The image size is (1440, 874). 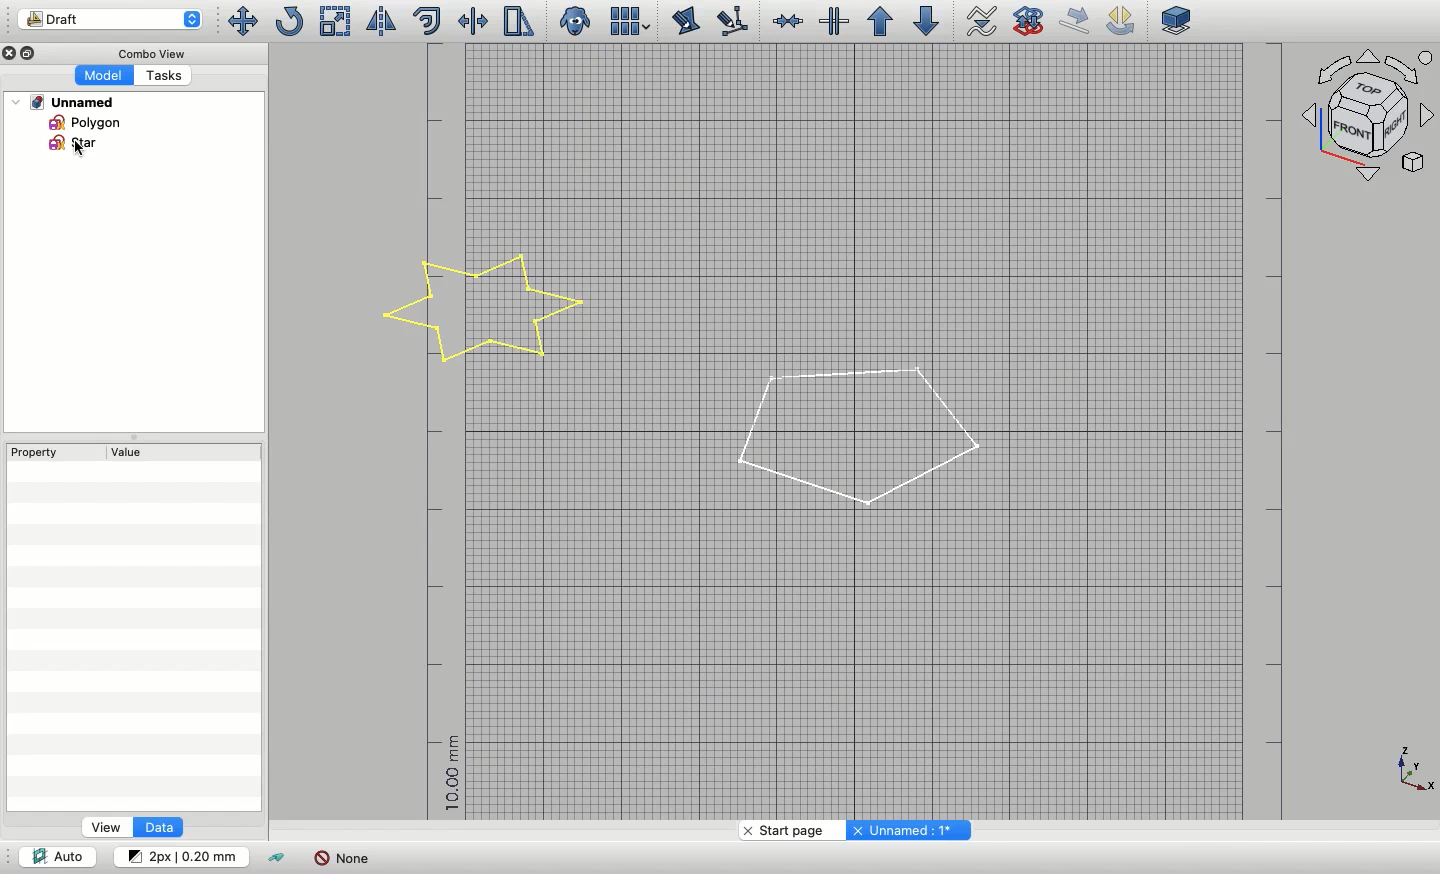 What do you see at coordinates (82, 150) in the screenshot?
I see `Cursor` at bounding box center [82, 150].